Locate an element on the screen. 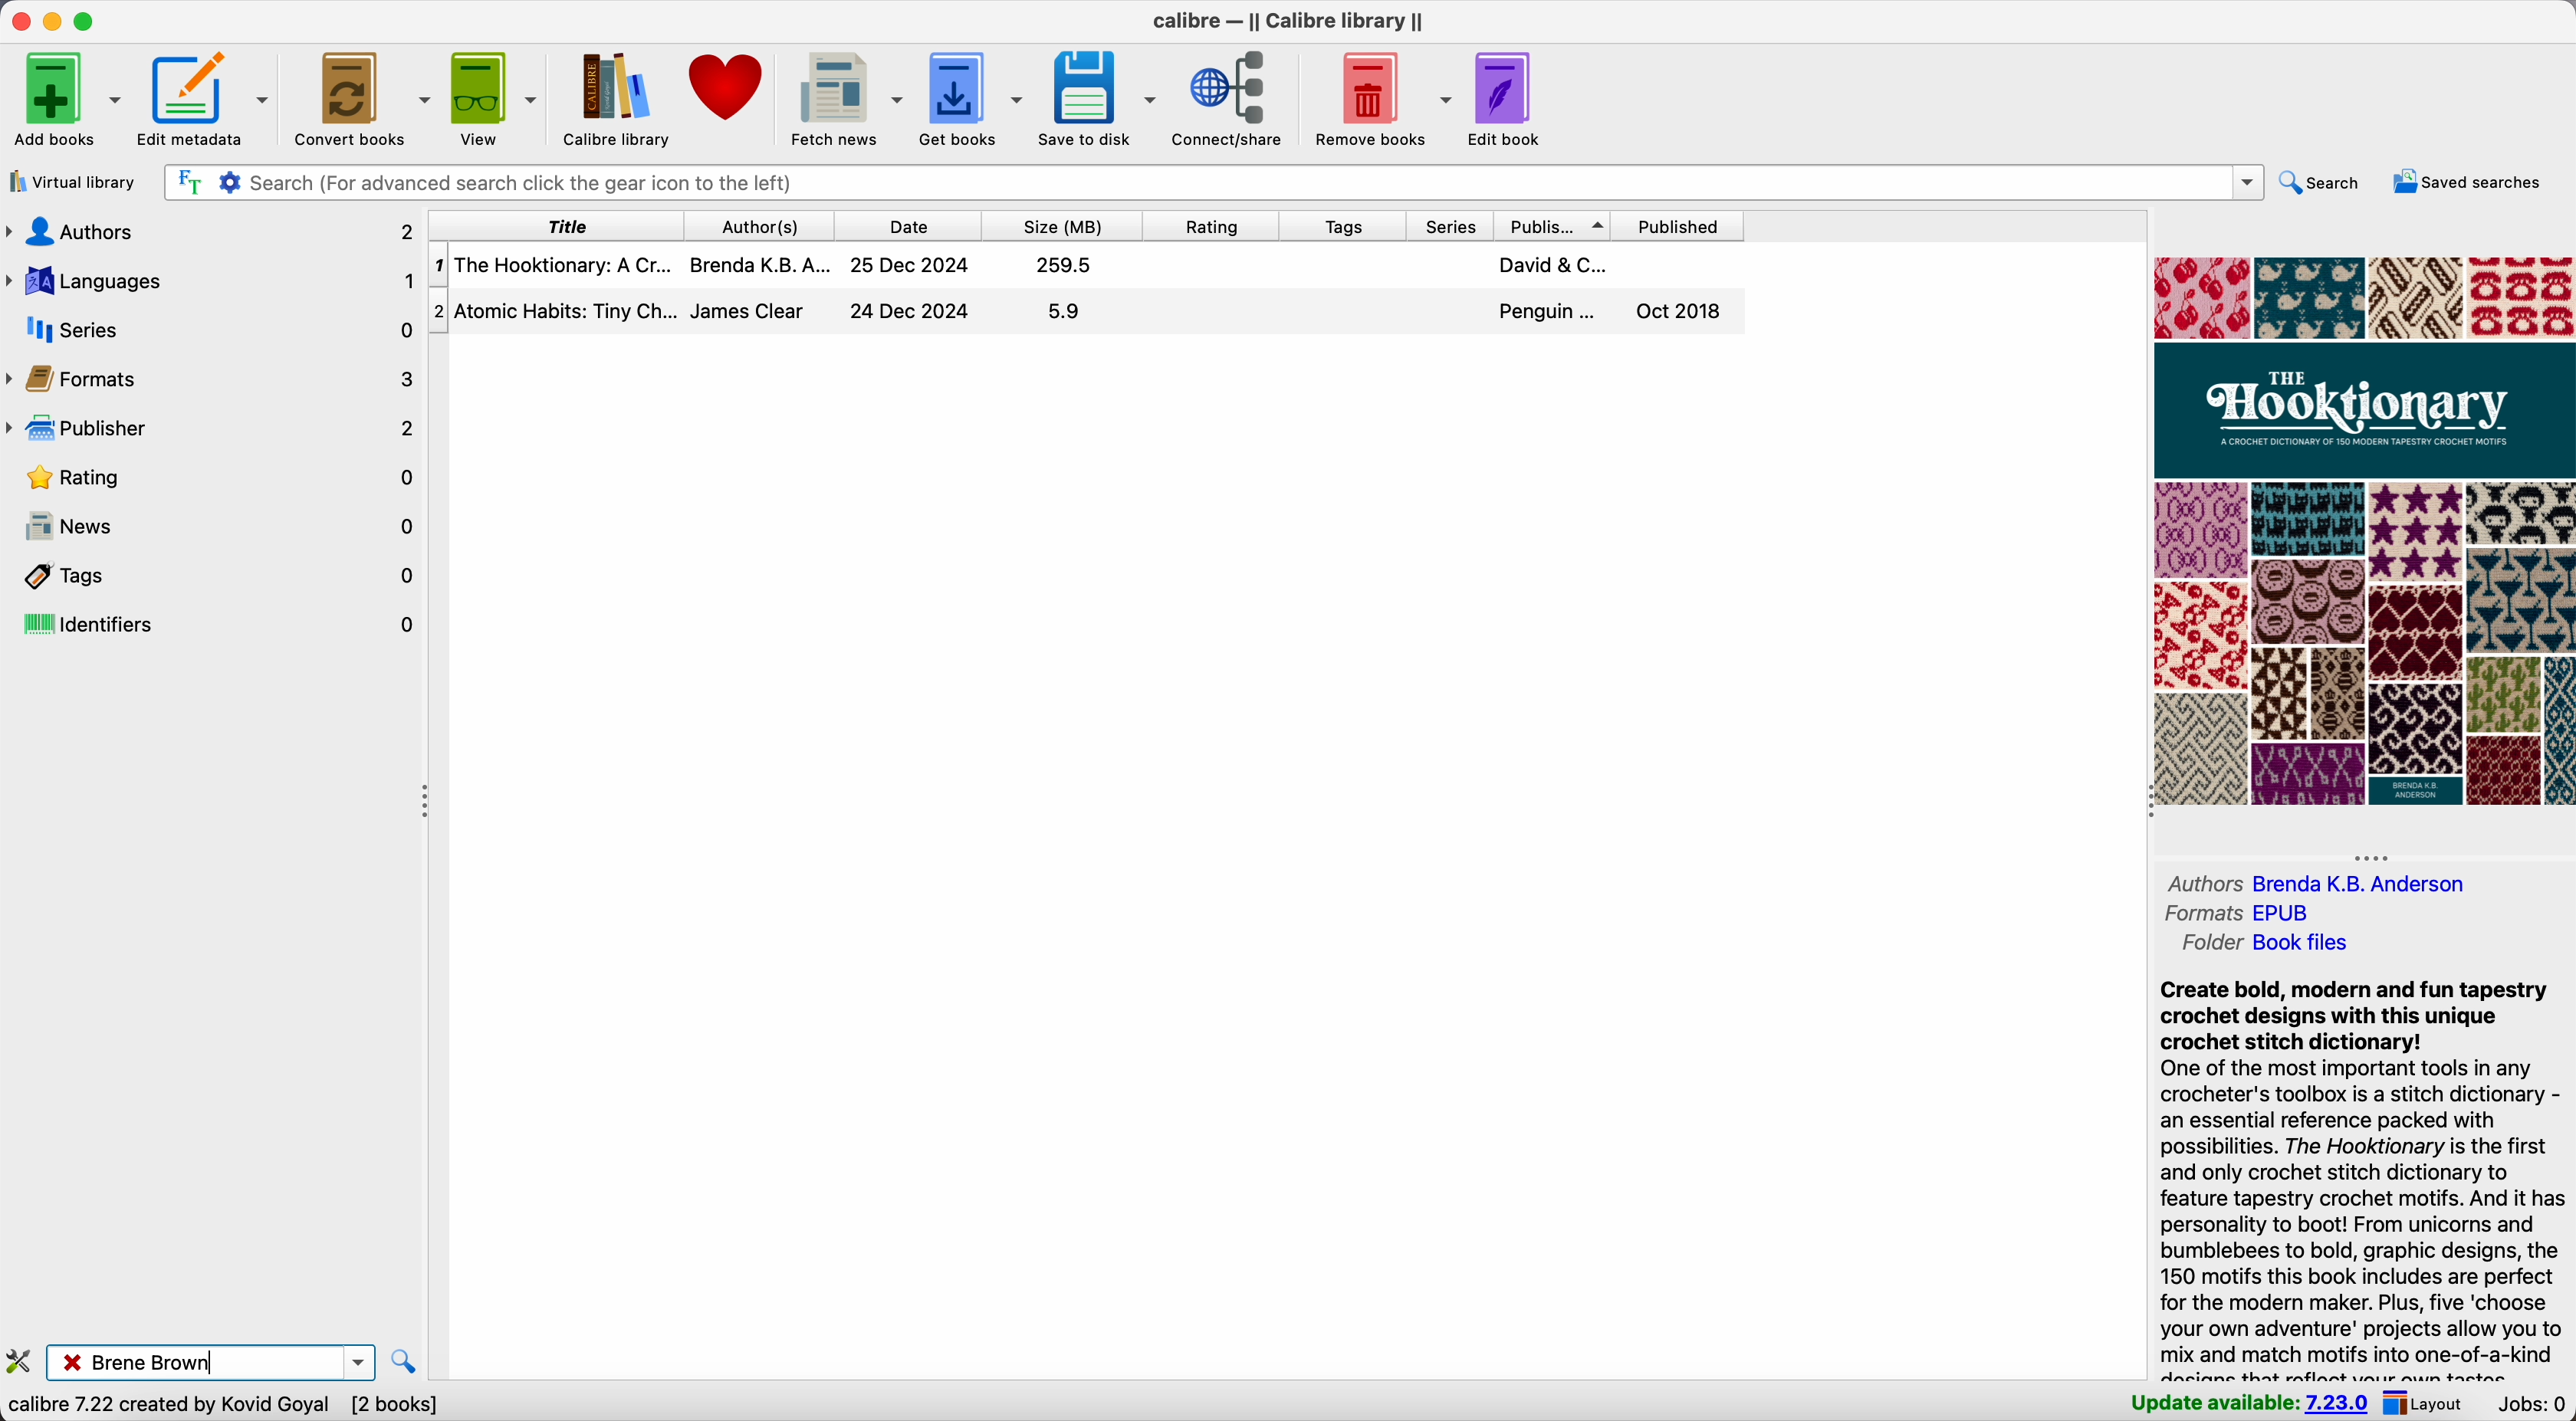 This screenshot has height=1421, width=2576. data is located at coordinates (232, 1408).